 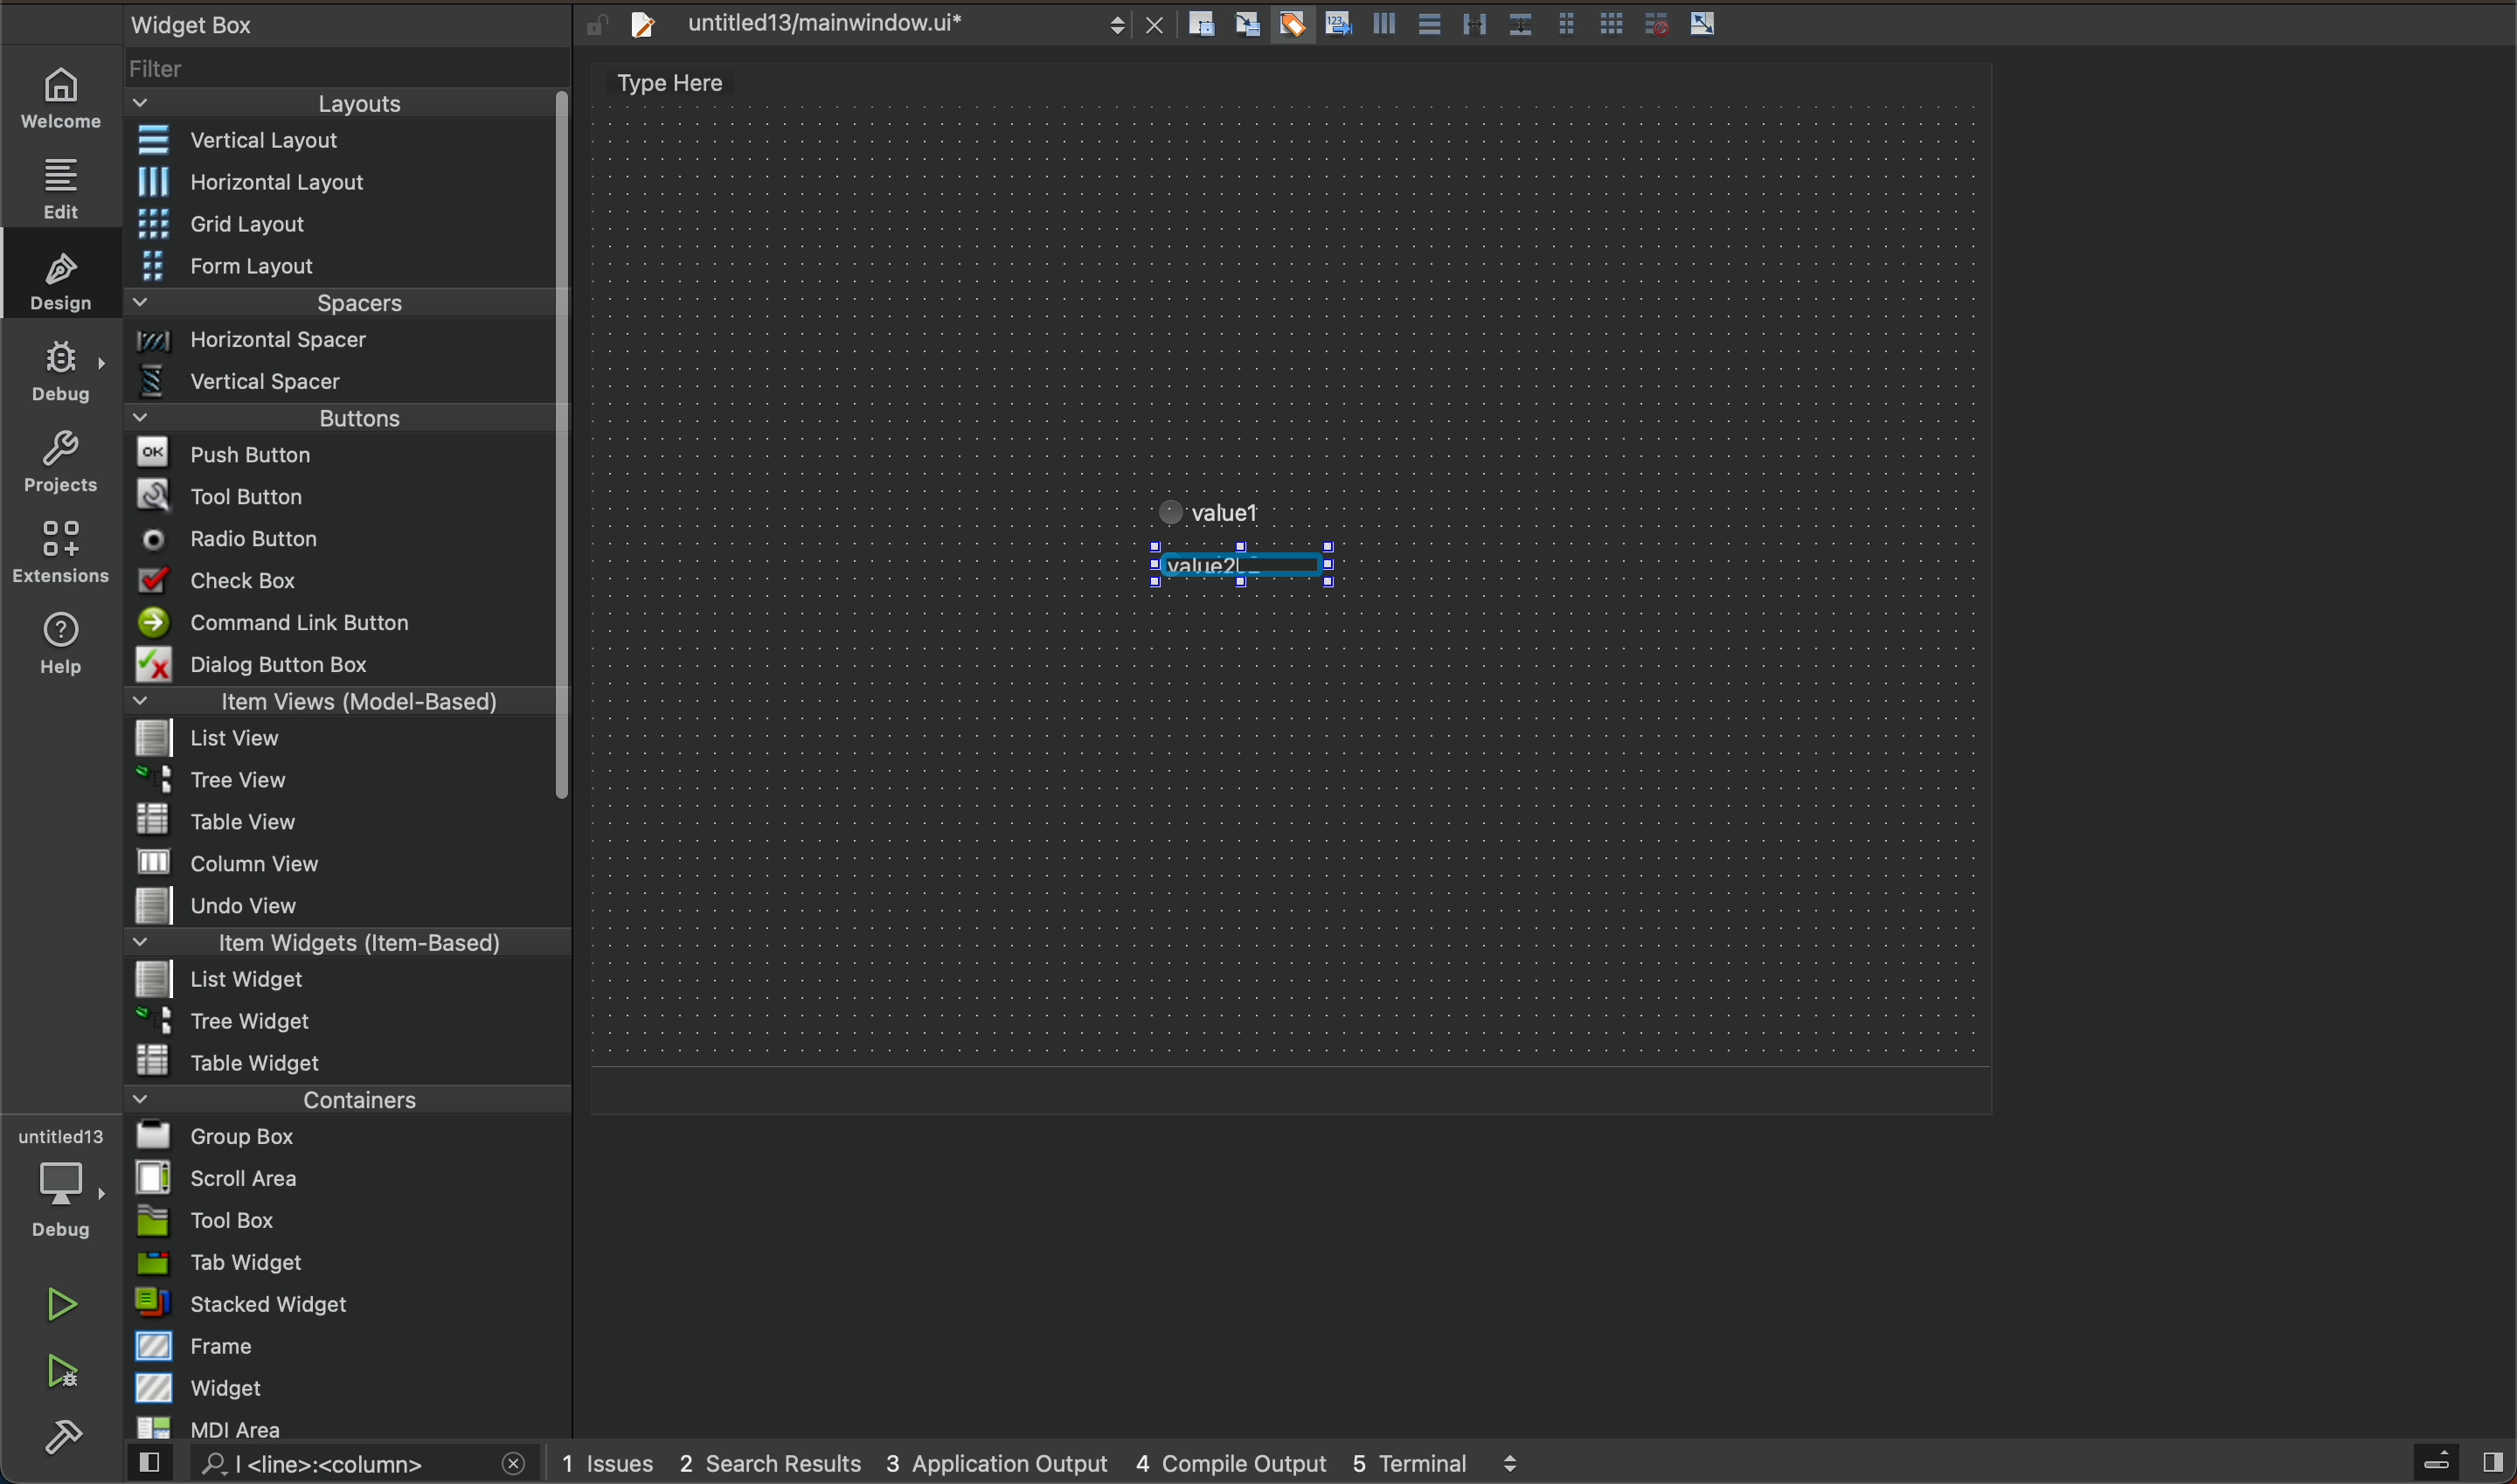 What do you see at coordinates (354, 182) in the screenshot?
I see `` at bounding box center [354, 182].